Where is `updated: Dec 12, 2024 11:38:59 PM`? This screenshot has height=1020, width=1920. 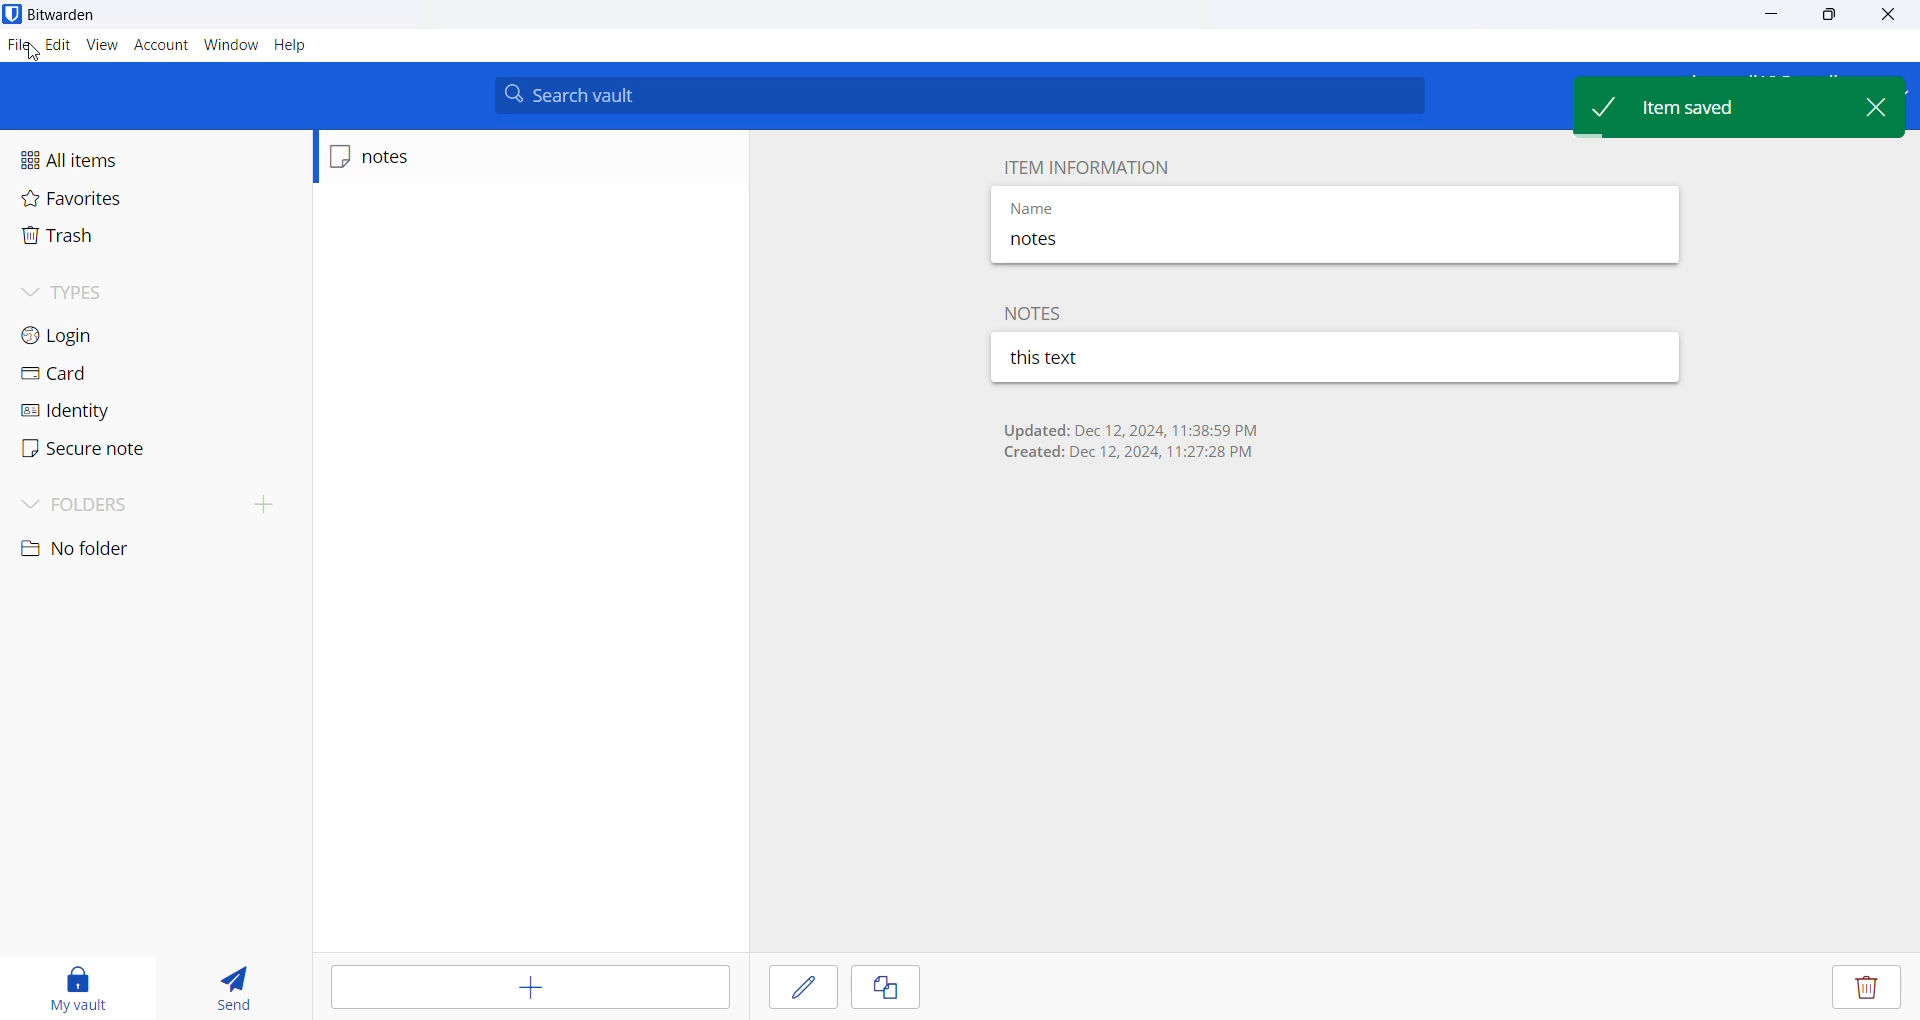
updated: Dec 12, 2024 11:38:59 PM is located at coordinates (1129, 429).